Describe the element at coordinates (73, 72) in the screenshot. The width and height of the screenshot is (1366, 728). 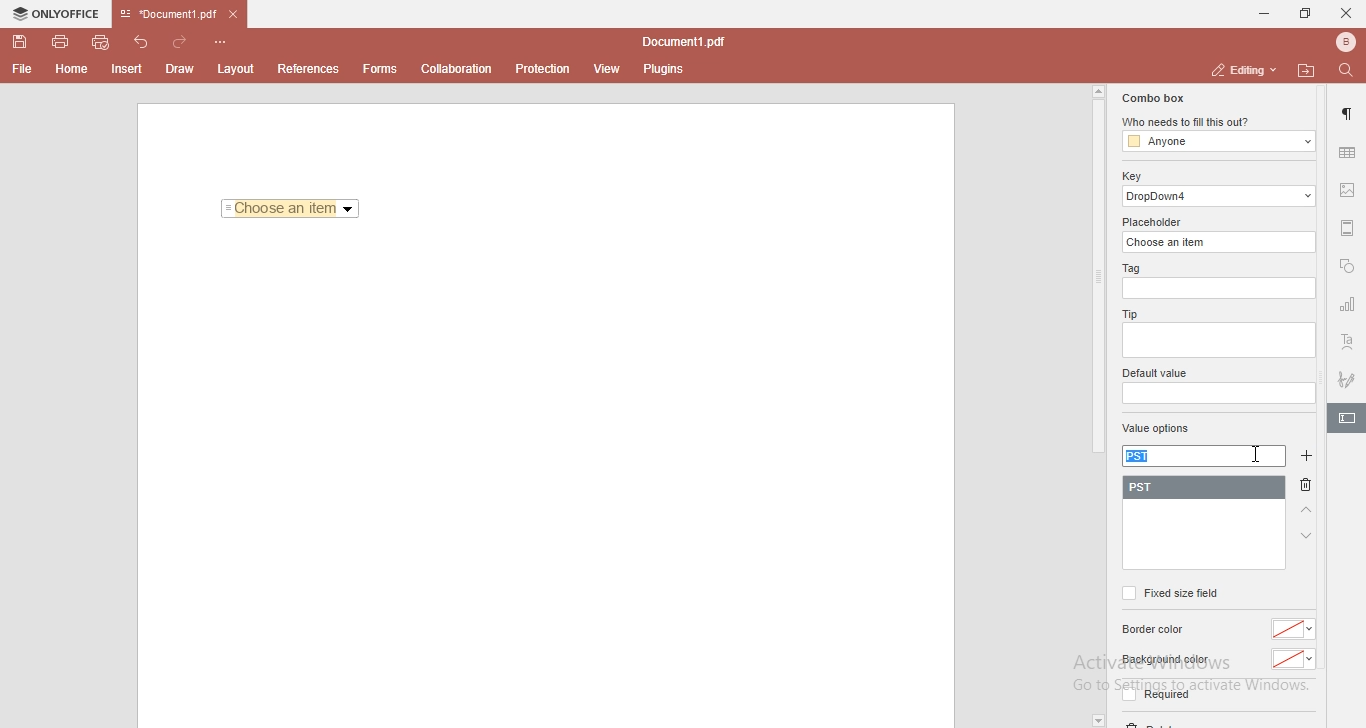
I see `Home` at that location.